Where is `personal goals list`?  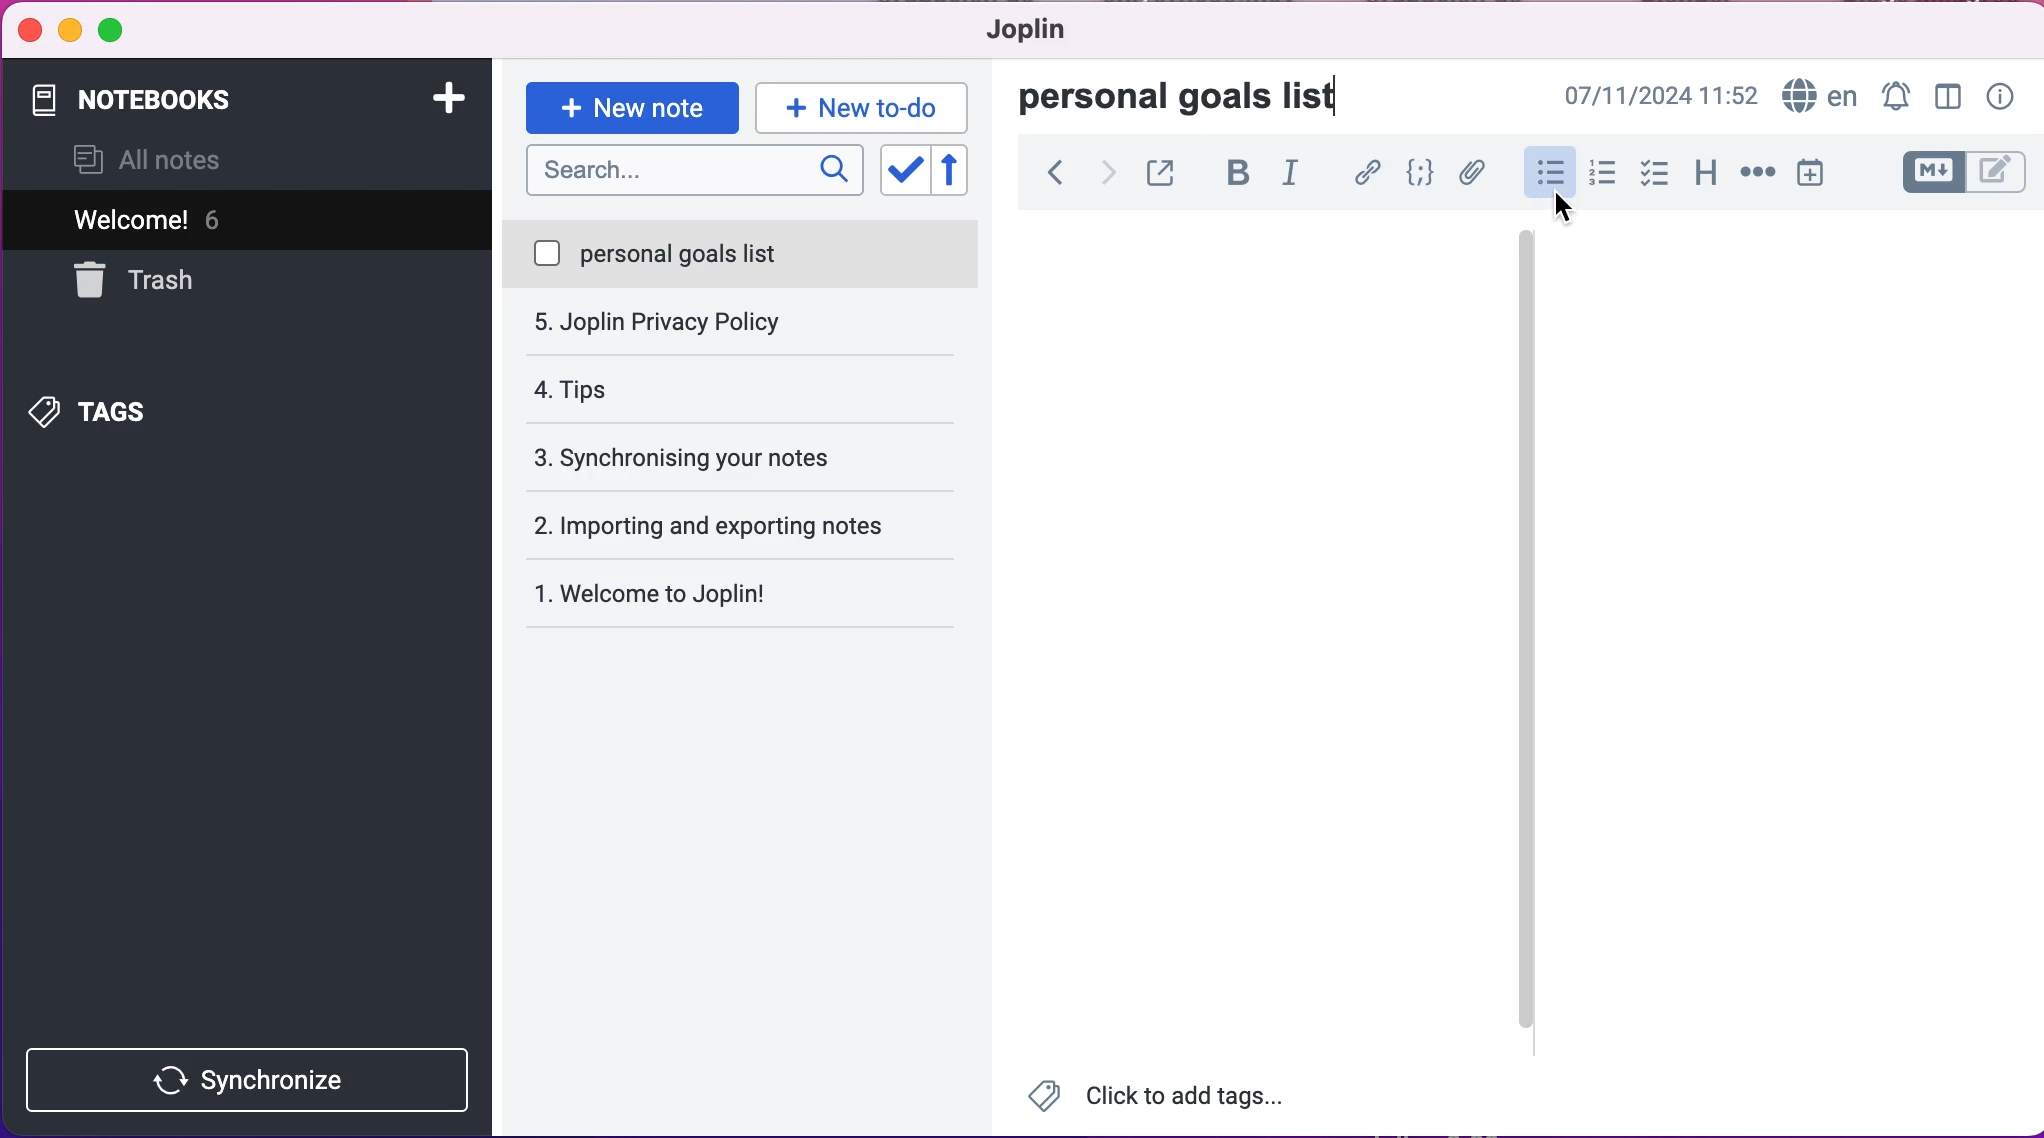
personal goals list is located at coordinates (742, 255).